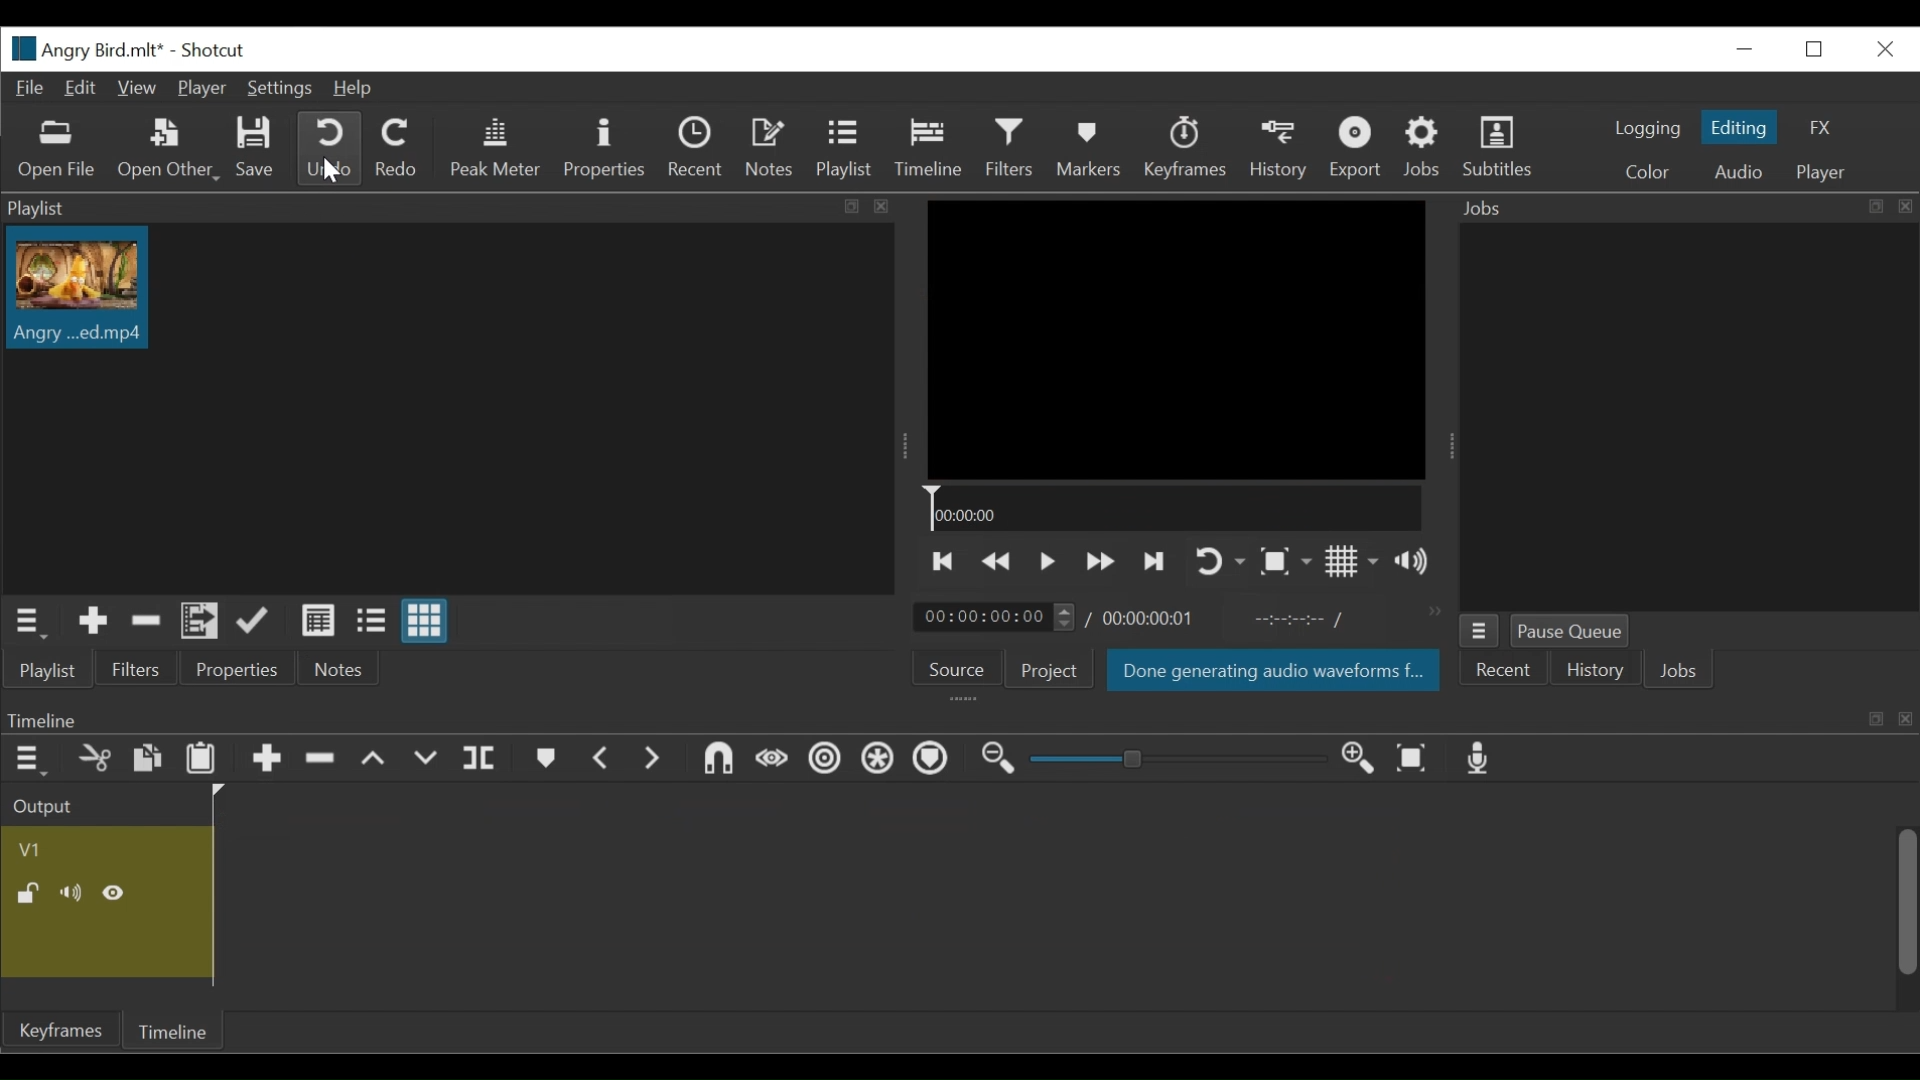  What do you see at coordinates (345, 667) in the screenshot?
I see `Notes` at bounding box center [345, 667].